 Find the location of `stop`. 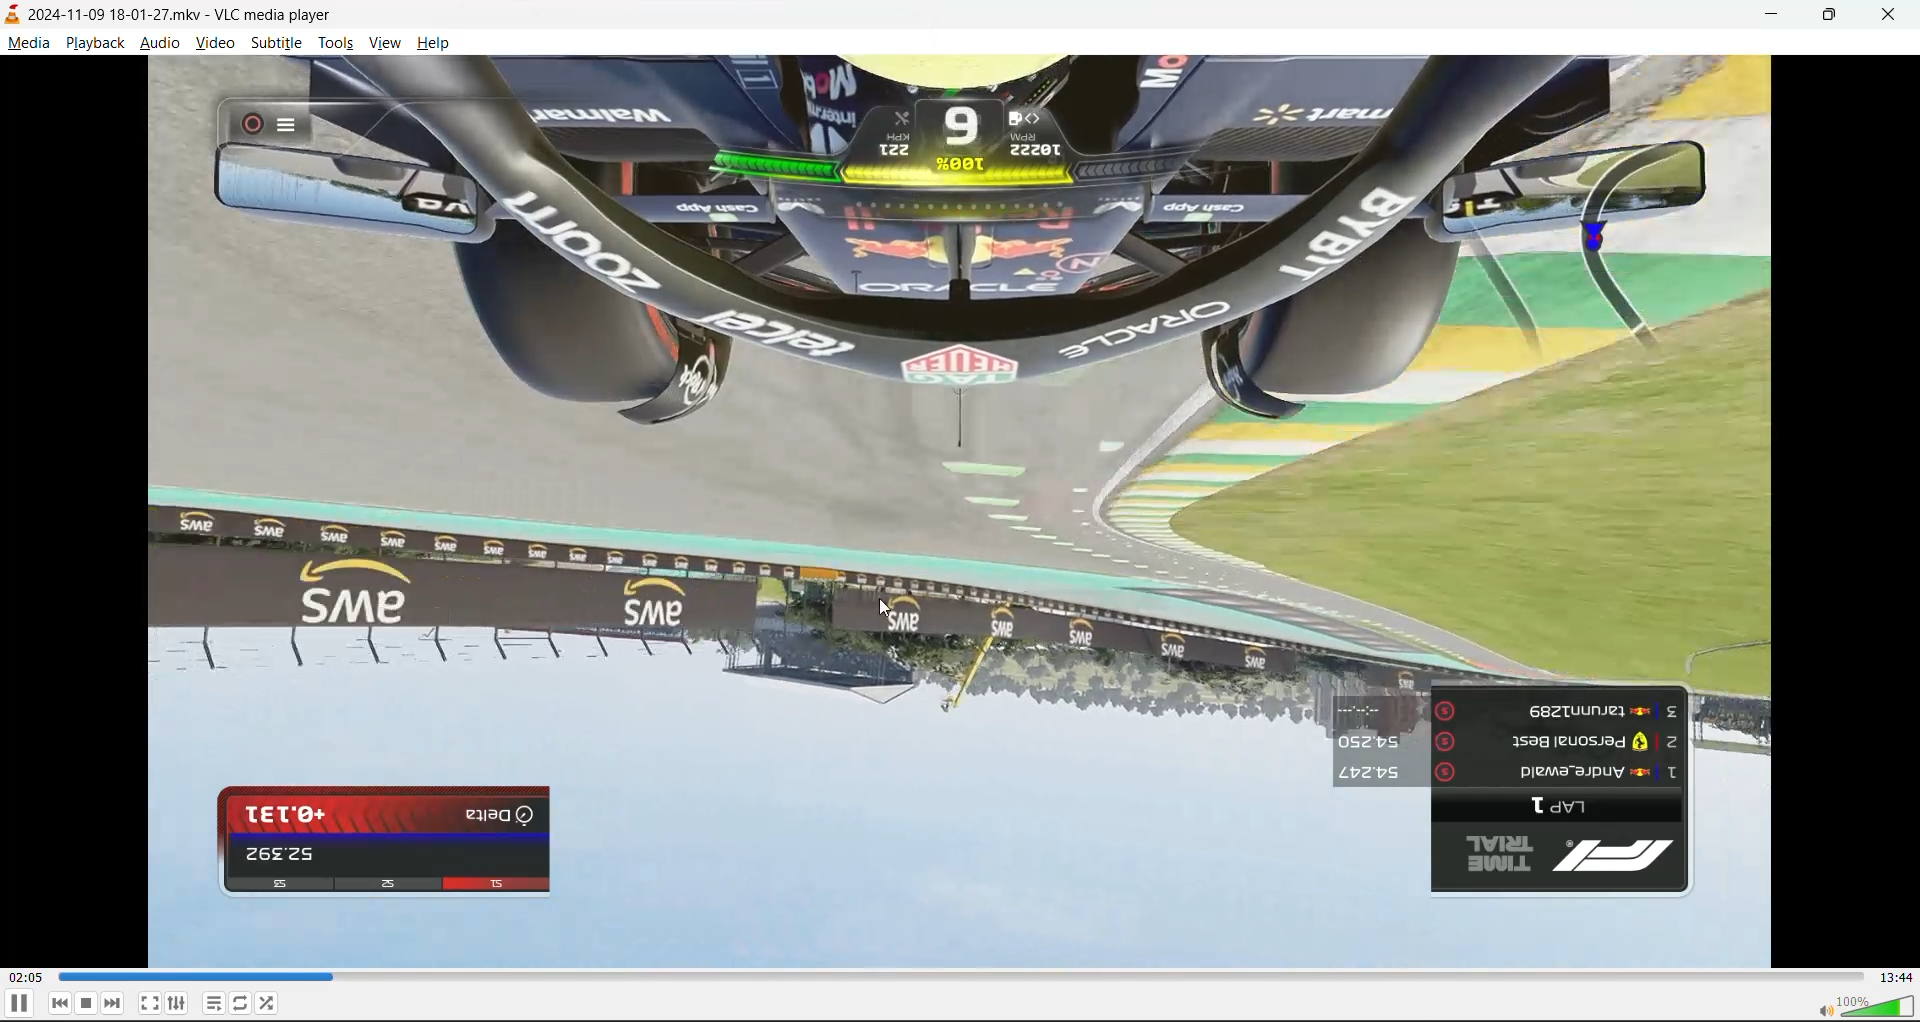

stop is located at coordinates (88, 1003).